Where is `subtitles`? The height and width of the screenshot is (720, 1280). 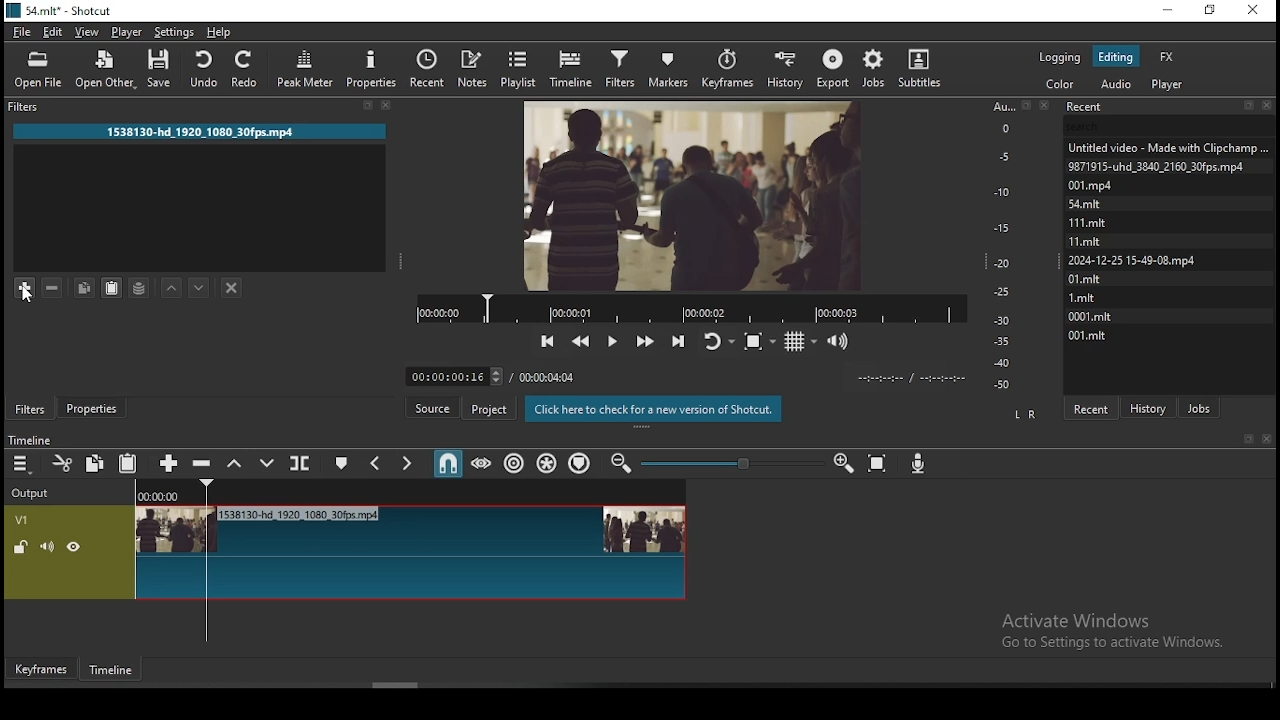
subtitles is located at coordinates (927, 69).